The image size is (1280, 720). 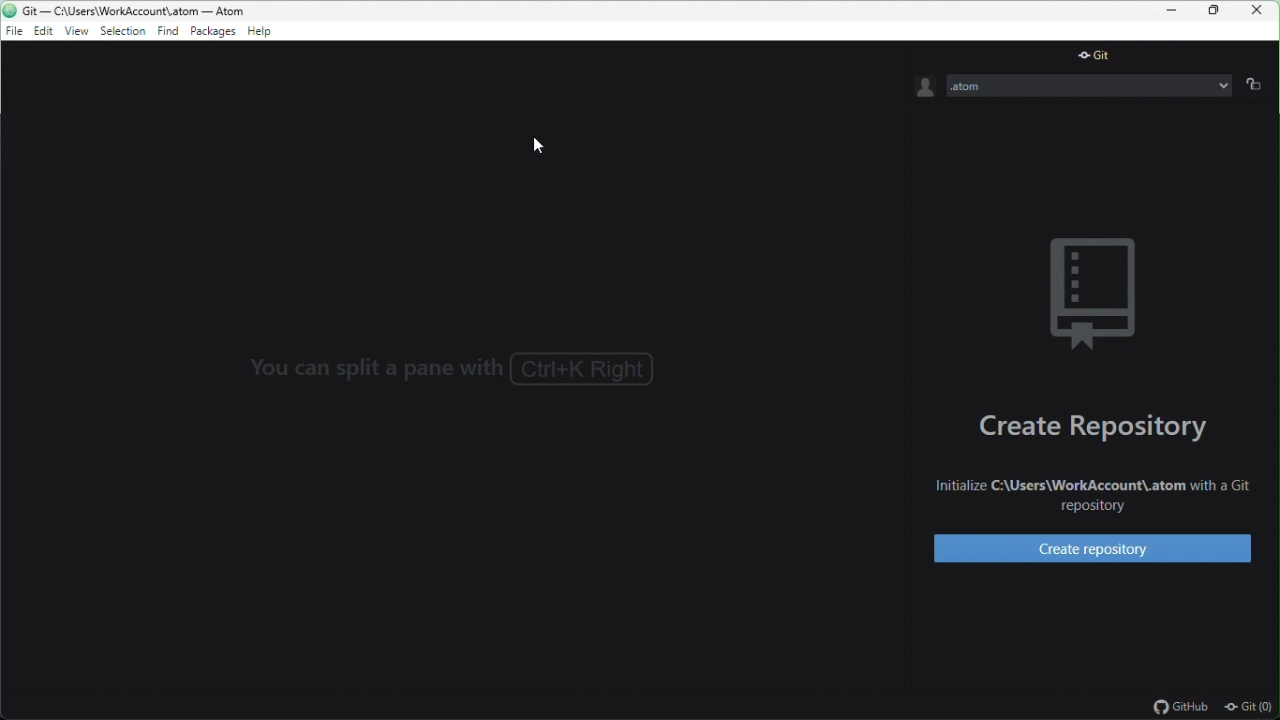 I want to click on github, so click(x=1180, y=709).